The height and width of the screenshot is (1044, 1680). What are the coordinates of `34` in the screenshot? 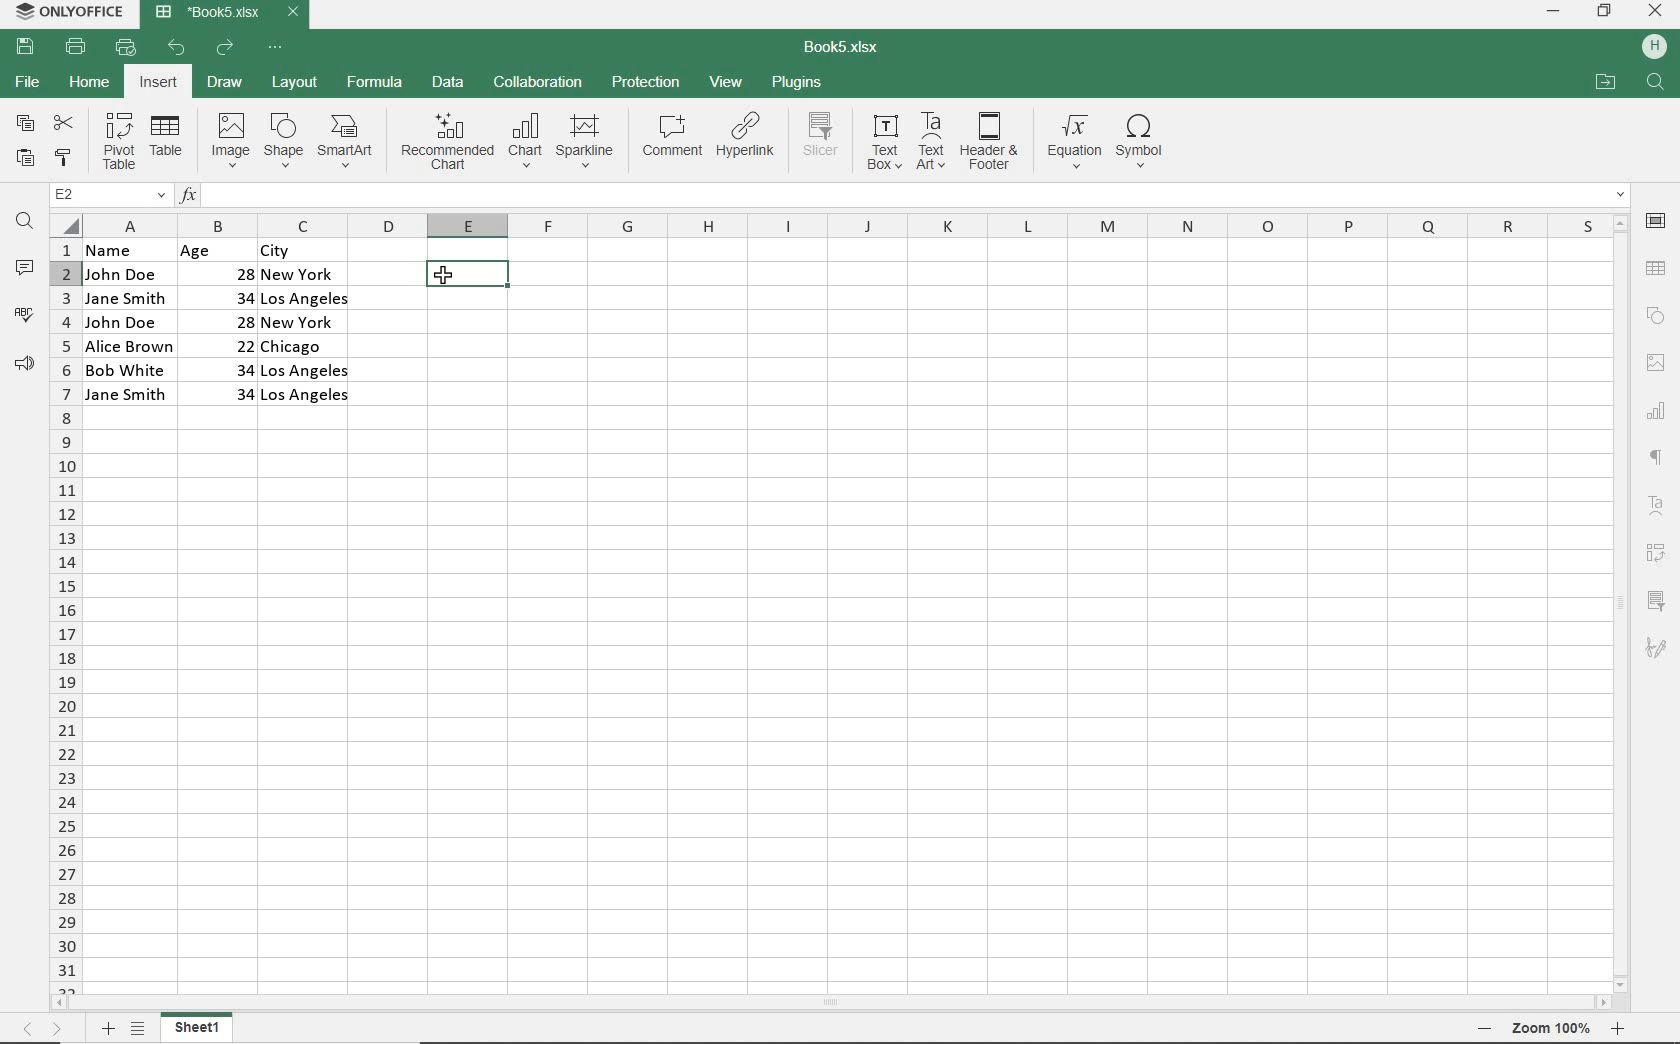 It's located at (237, 395).